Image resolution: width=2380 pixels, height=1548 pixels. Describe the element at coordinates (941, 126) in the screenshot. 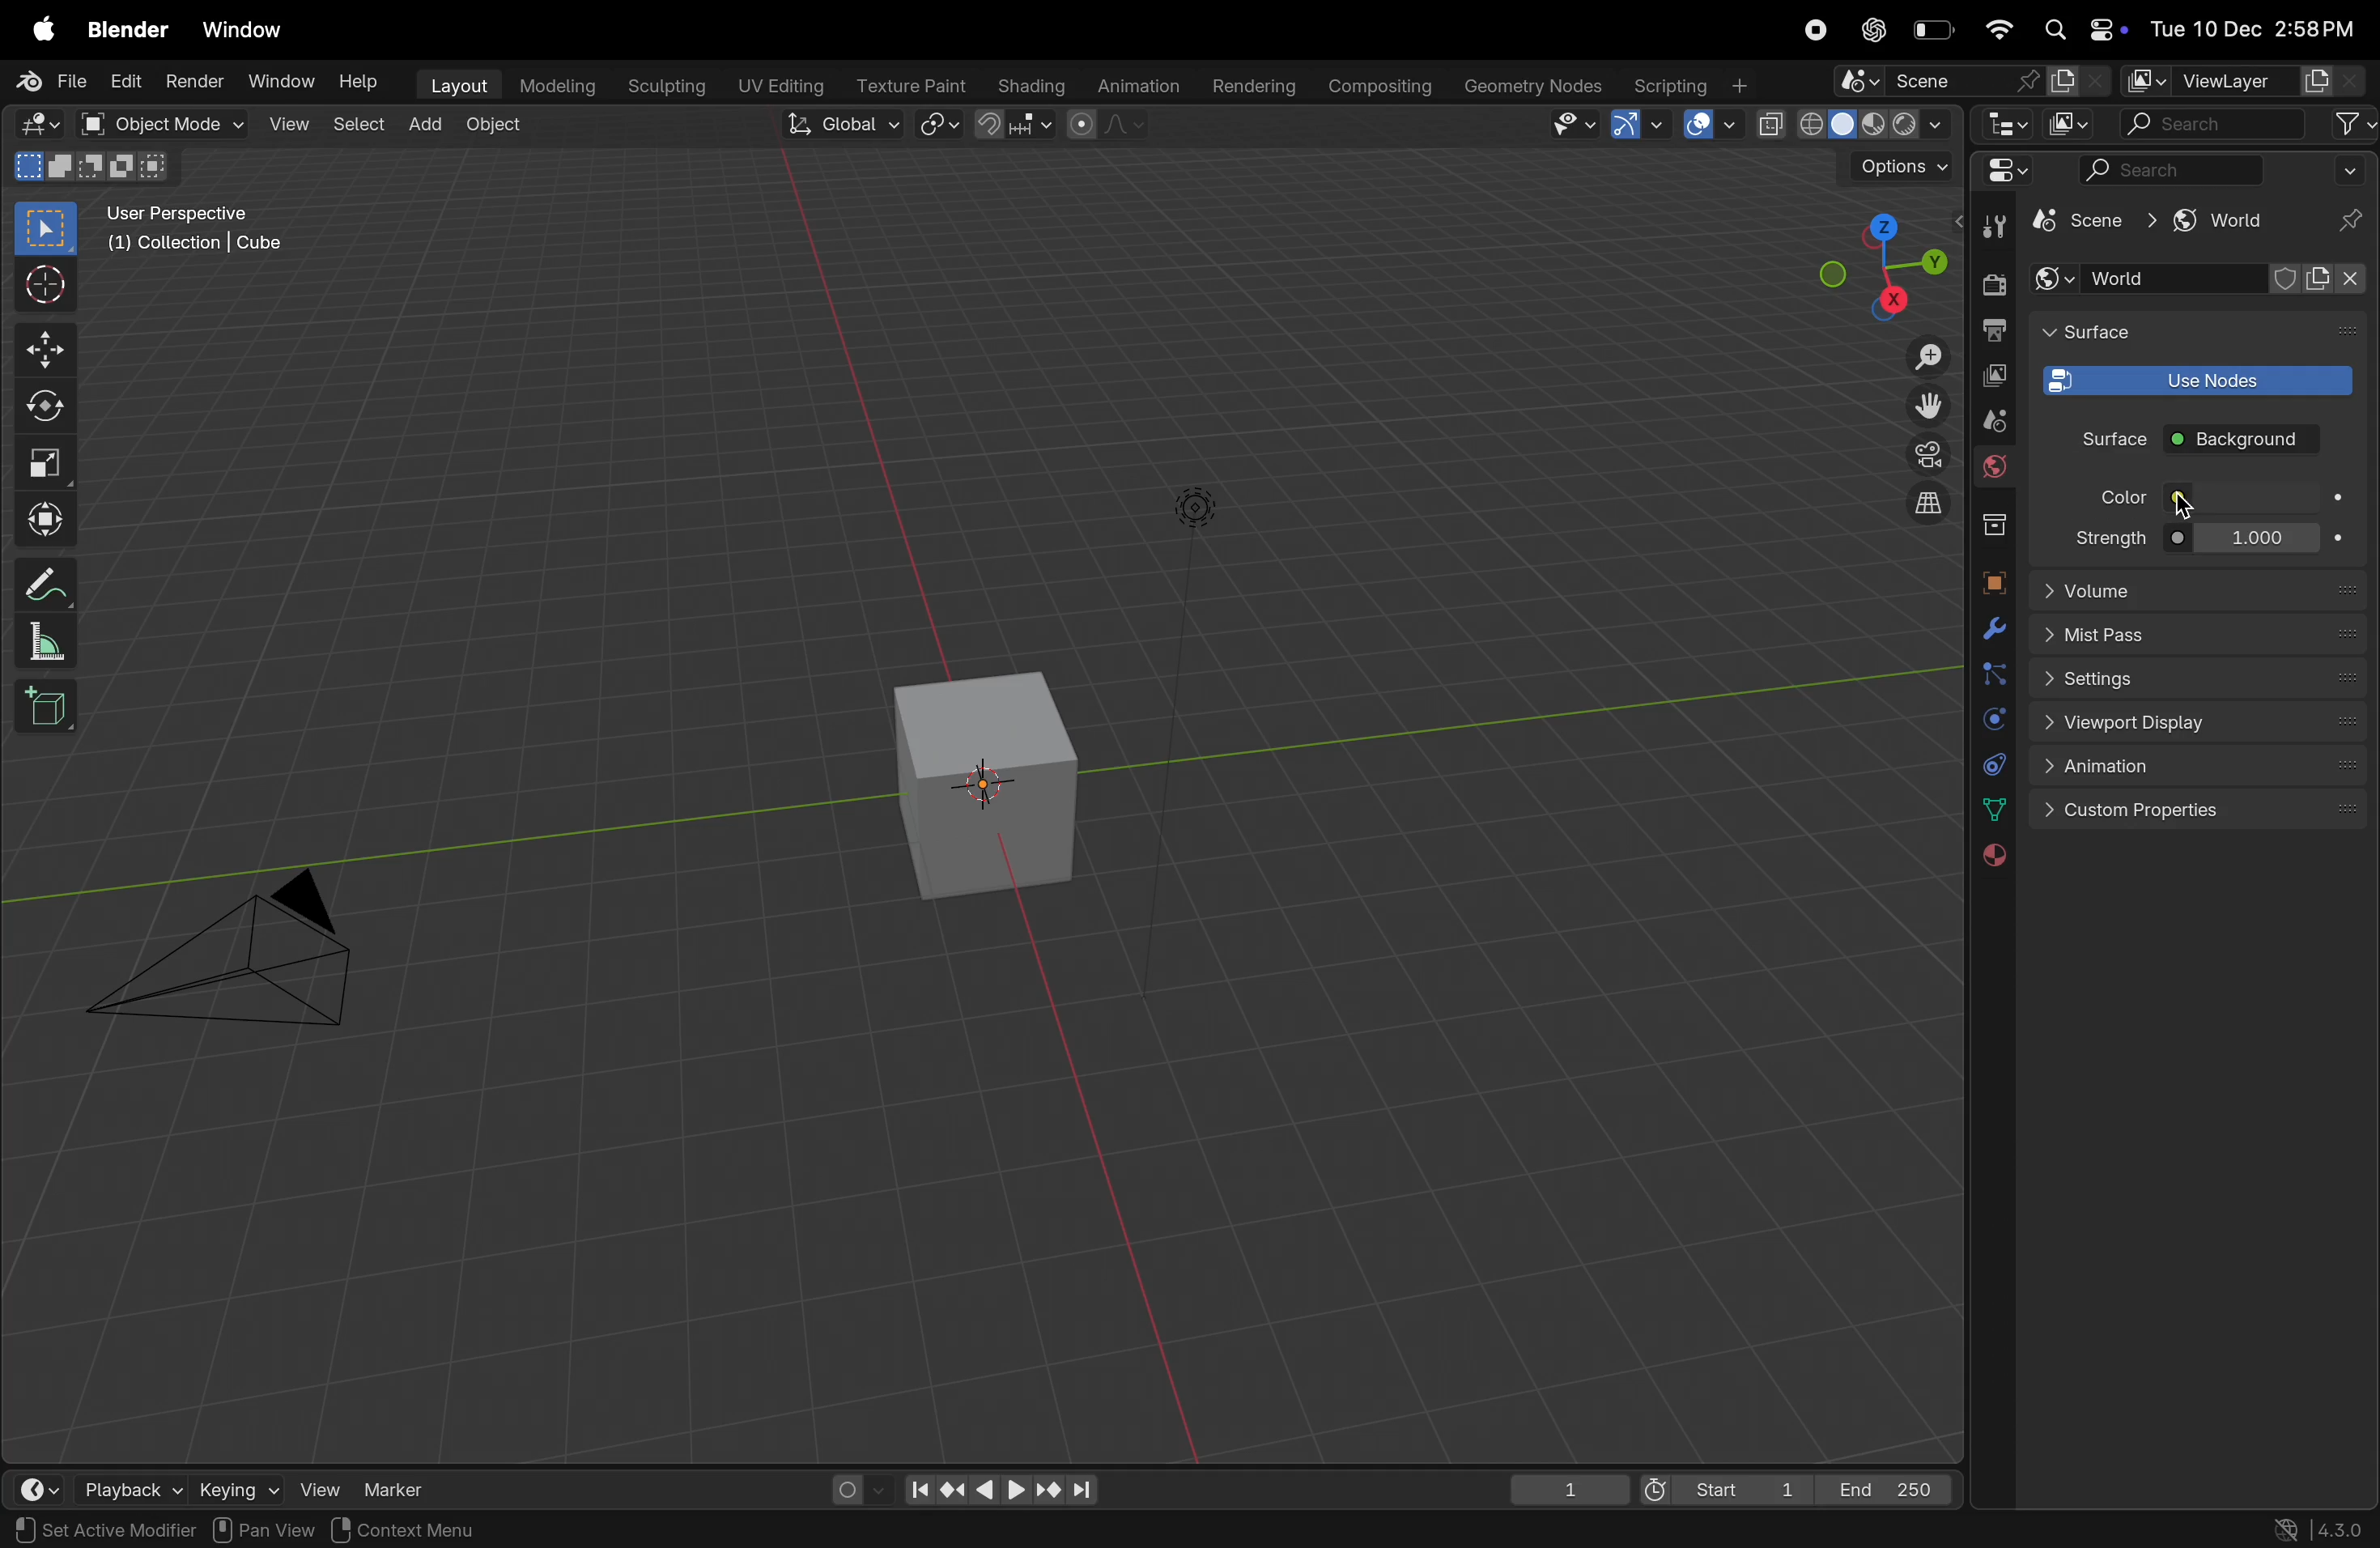

I see `Pviot point` at that location.